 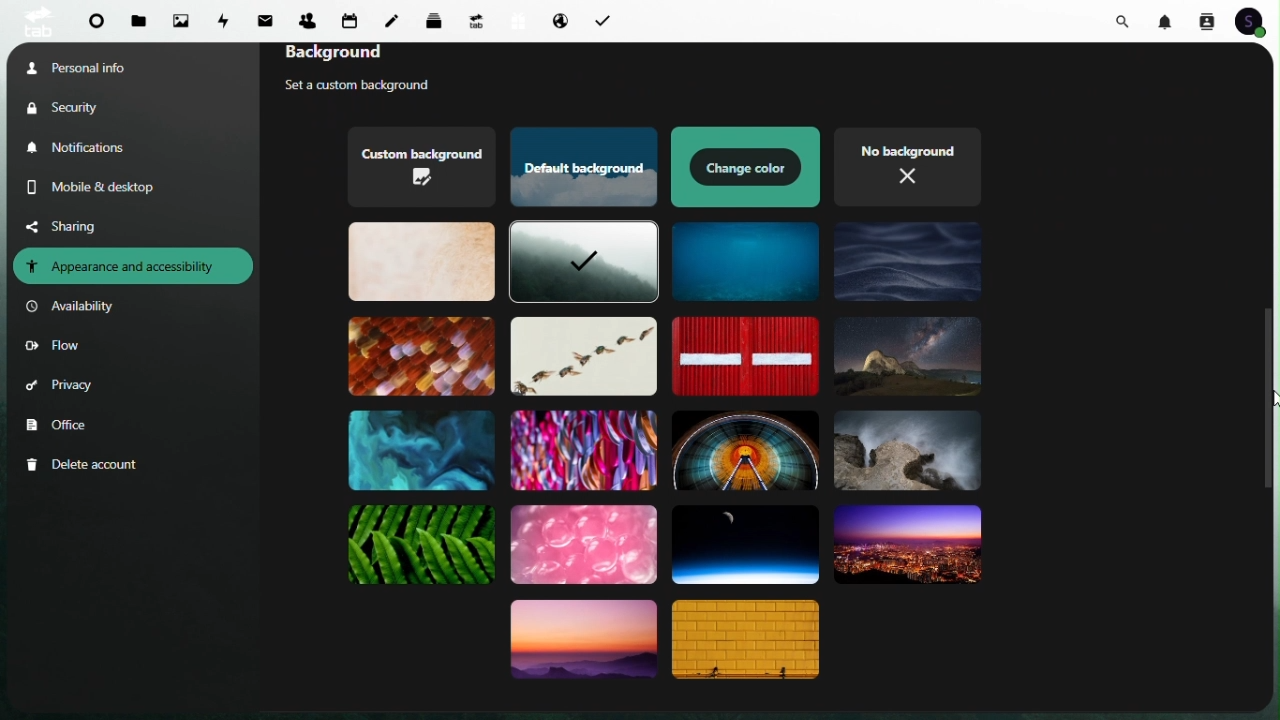 What do you see at coordinates (35, 21) in the screenshot?
I see `tab` at bounding box center [35, 21].